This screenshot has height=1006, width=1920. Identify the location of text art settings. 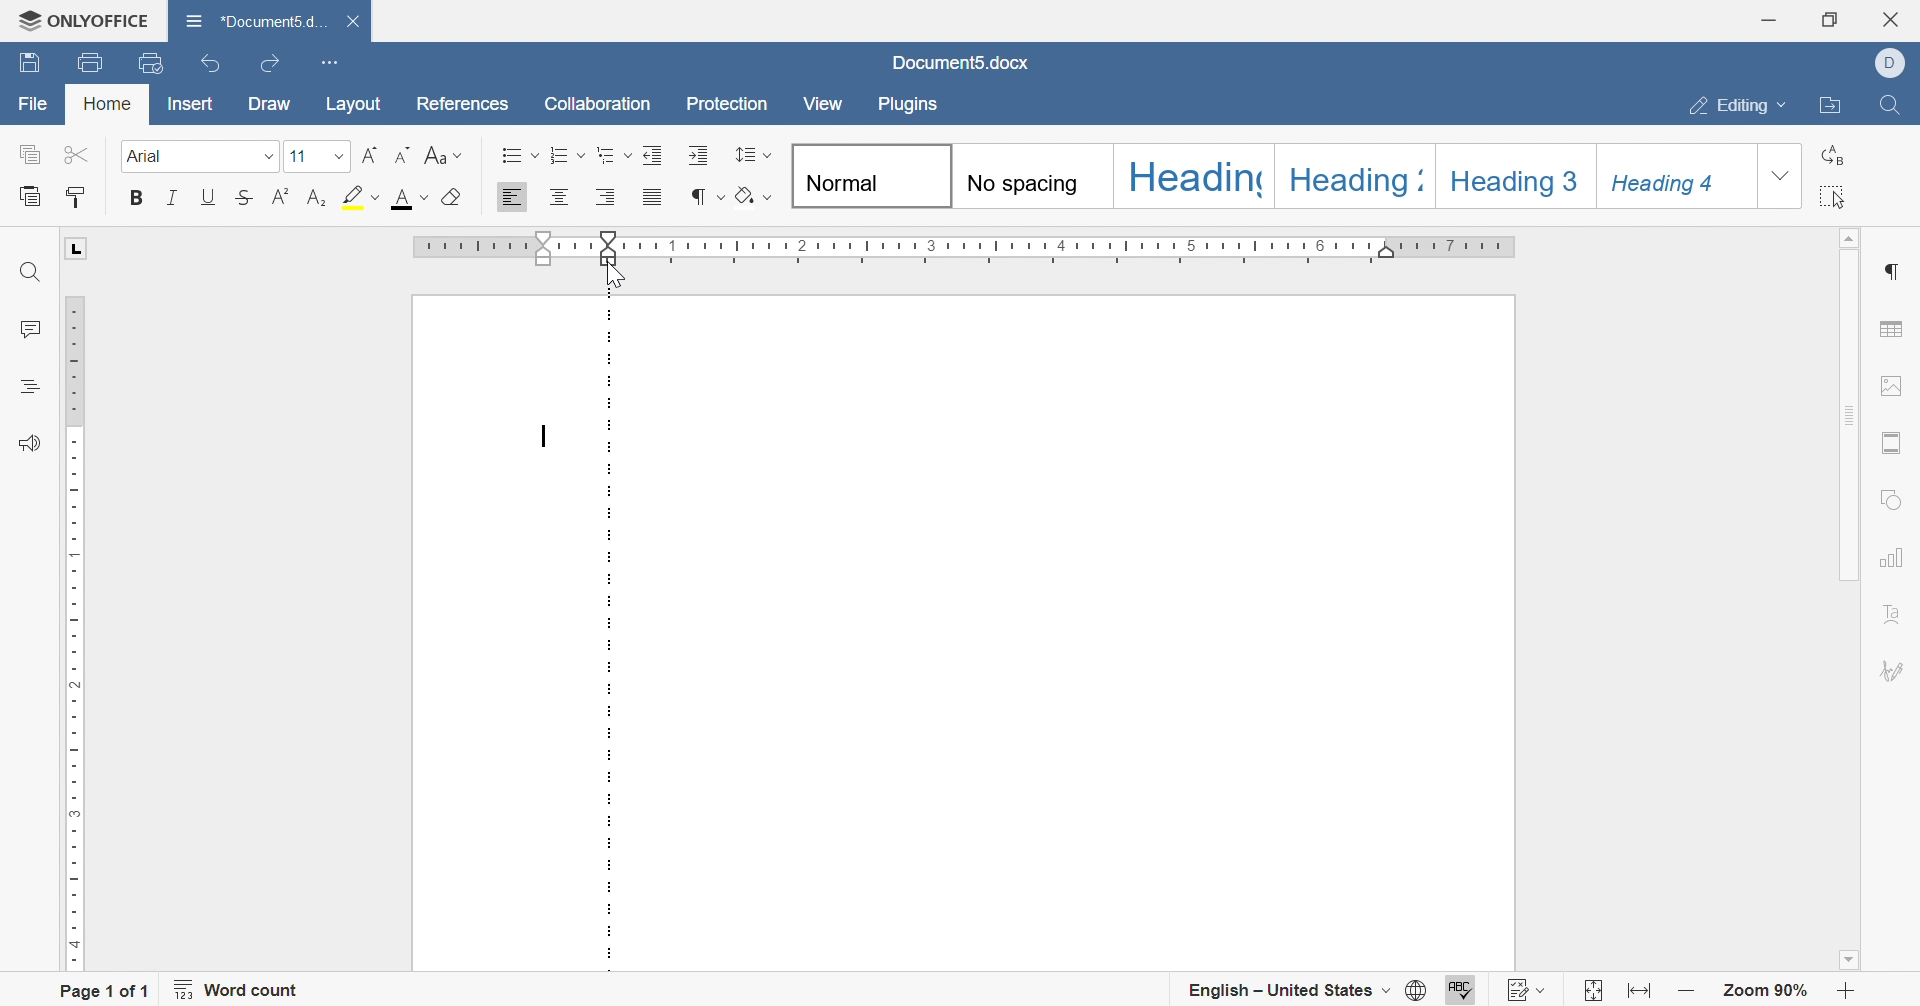
(1901, 614).